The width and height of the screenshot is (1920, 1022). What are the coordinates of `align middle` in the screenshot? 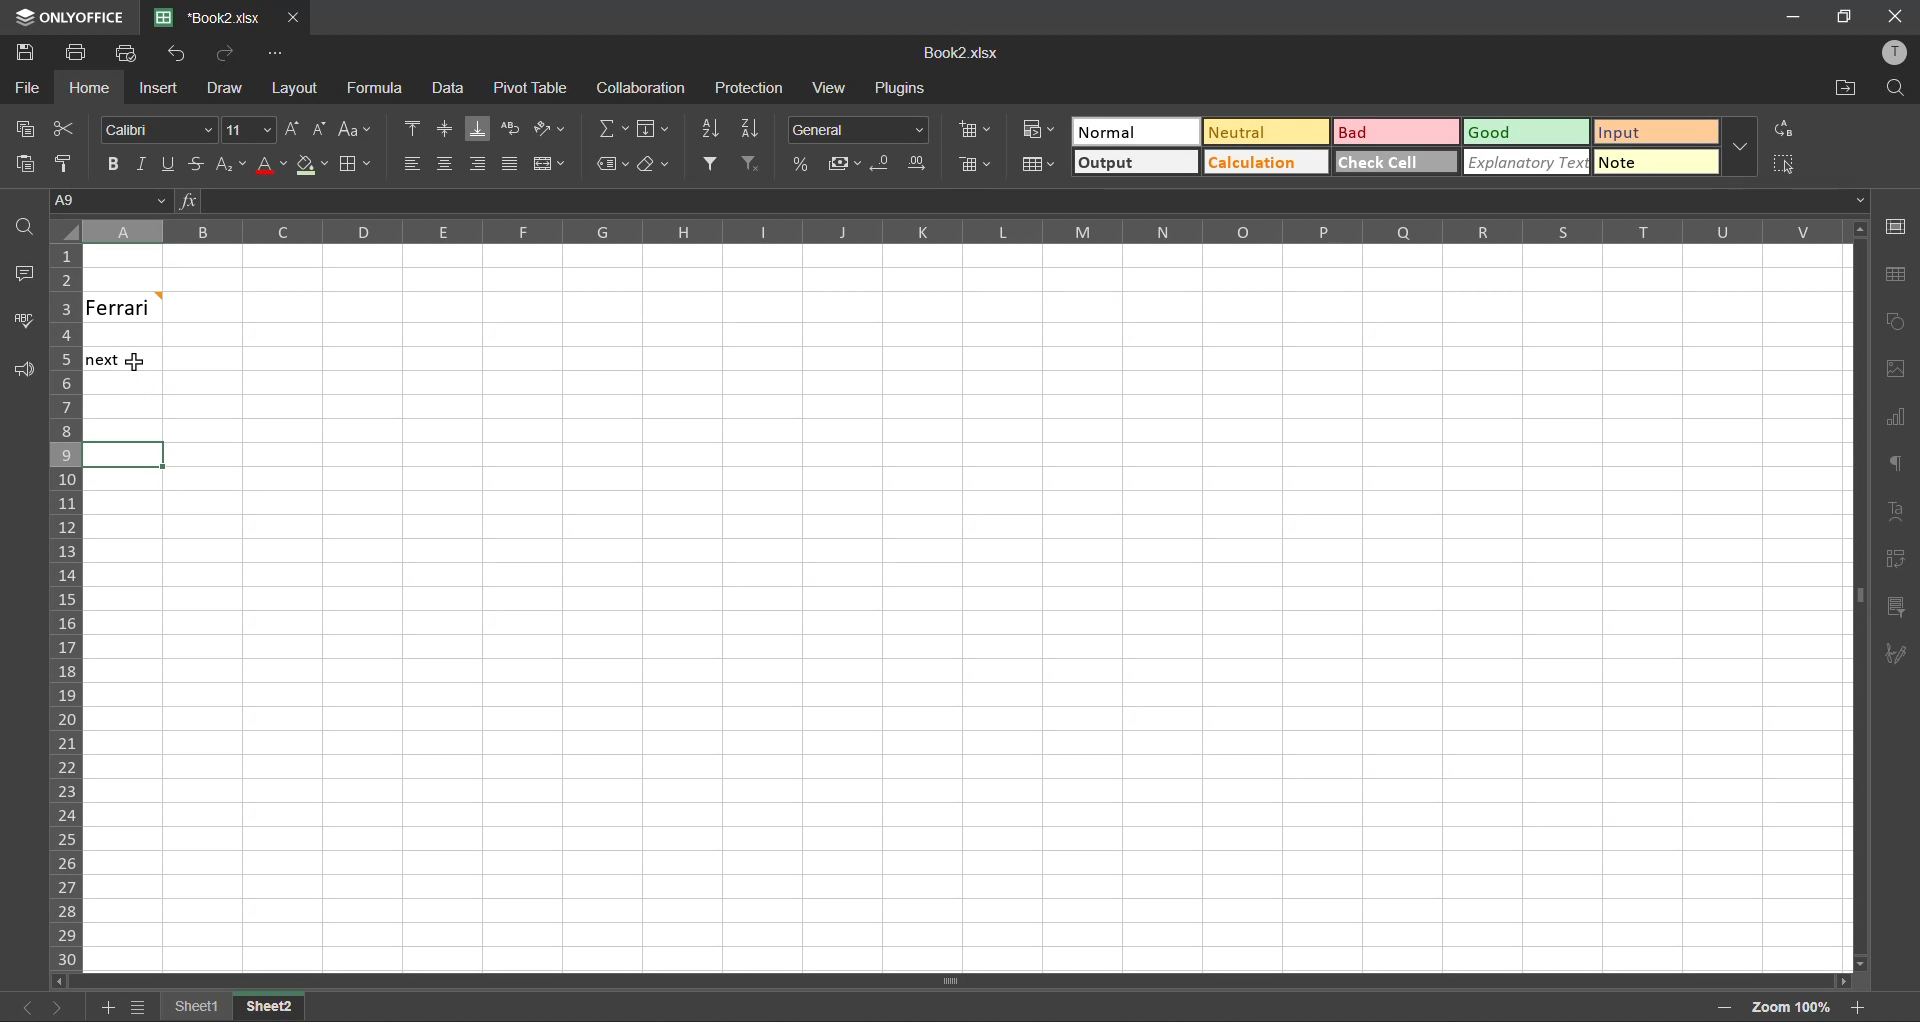 It's located at (447, 130).